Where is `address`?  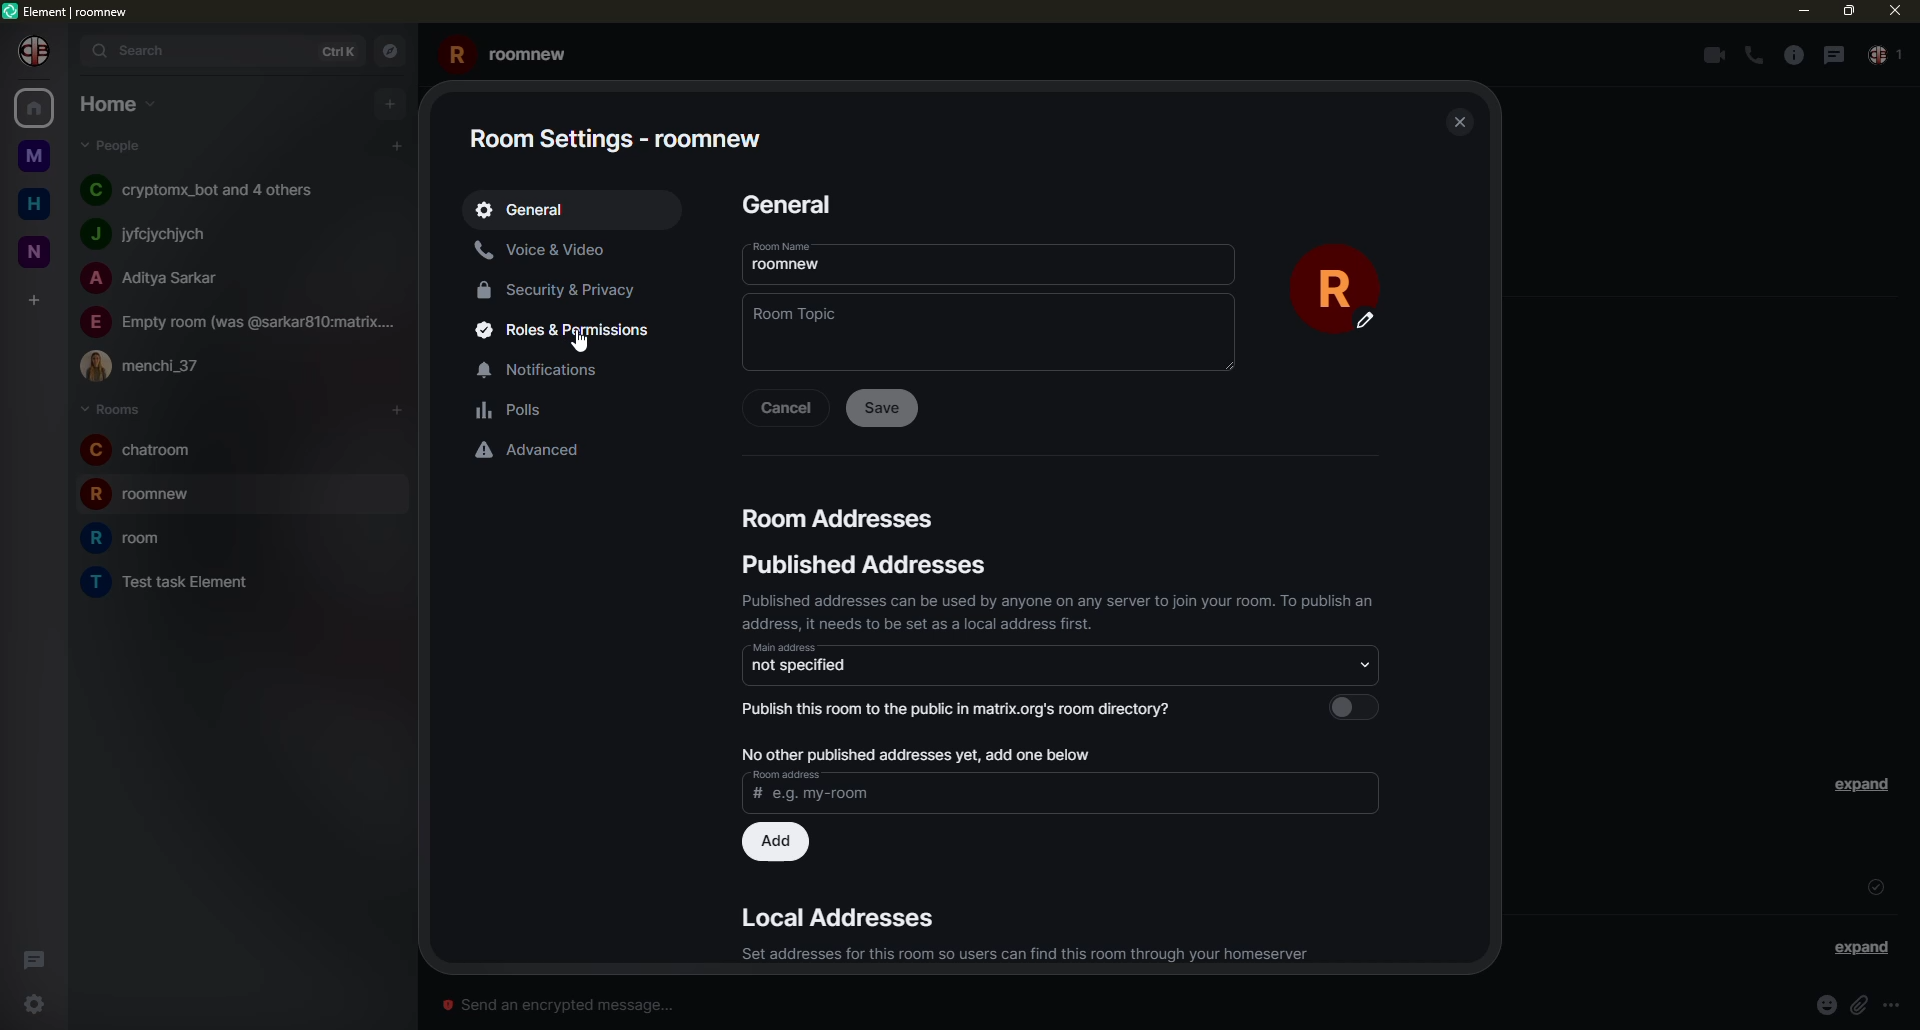 address is located at coordinates (847, 519).